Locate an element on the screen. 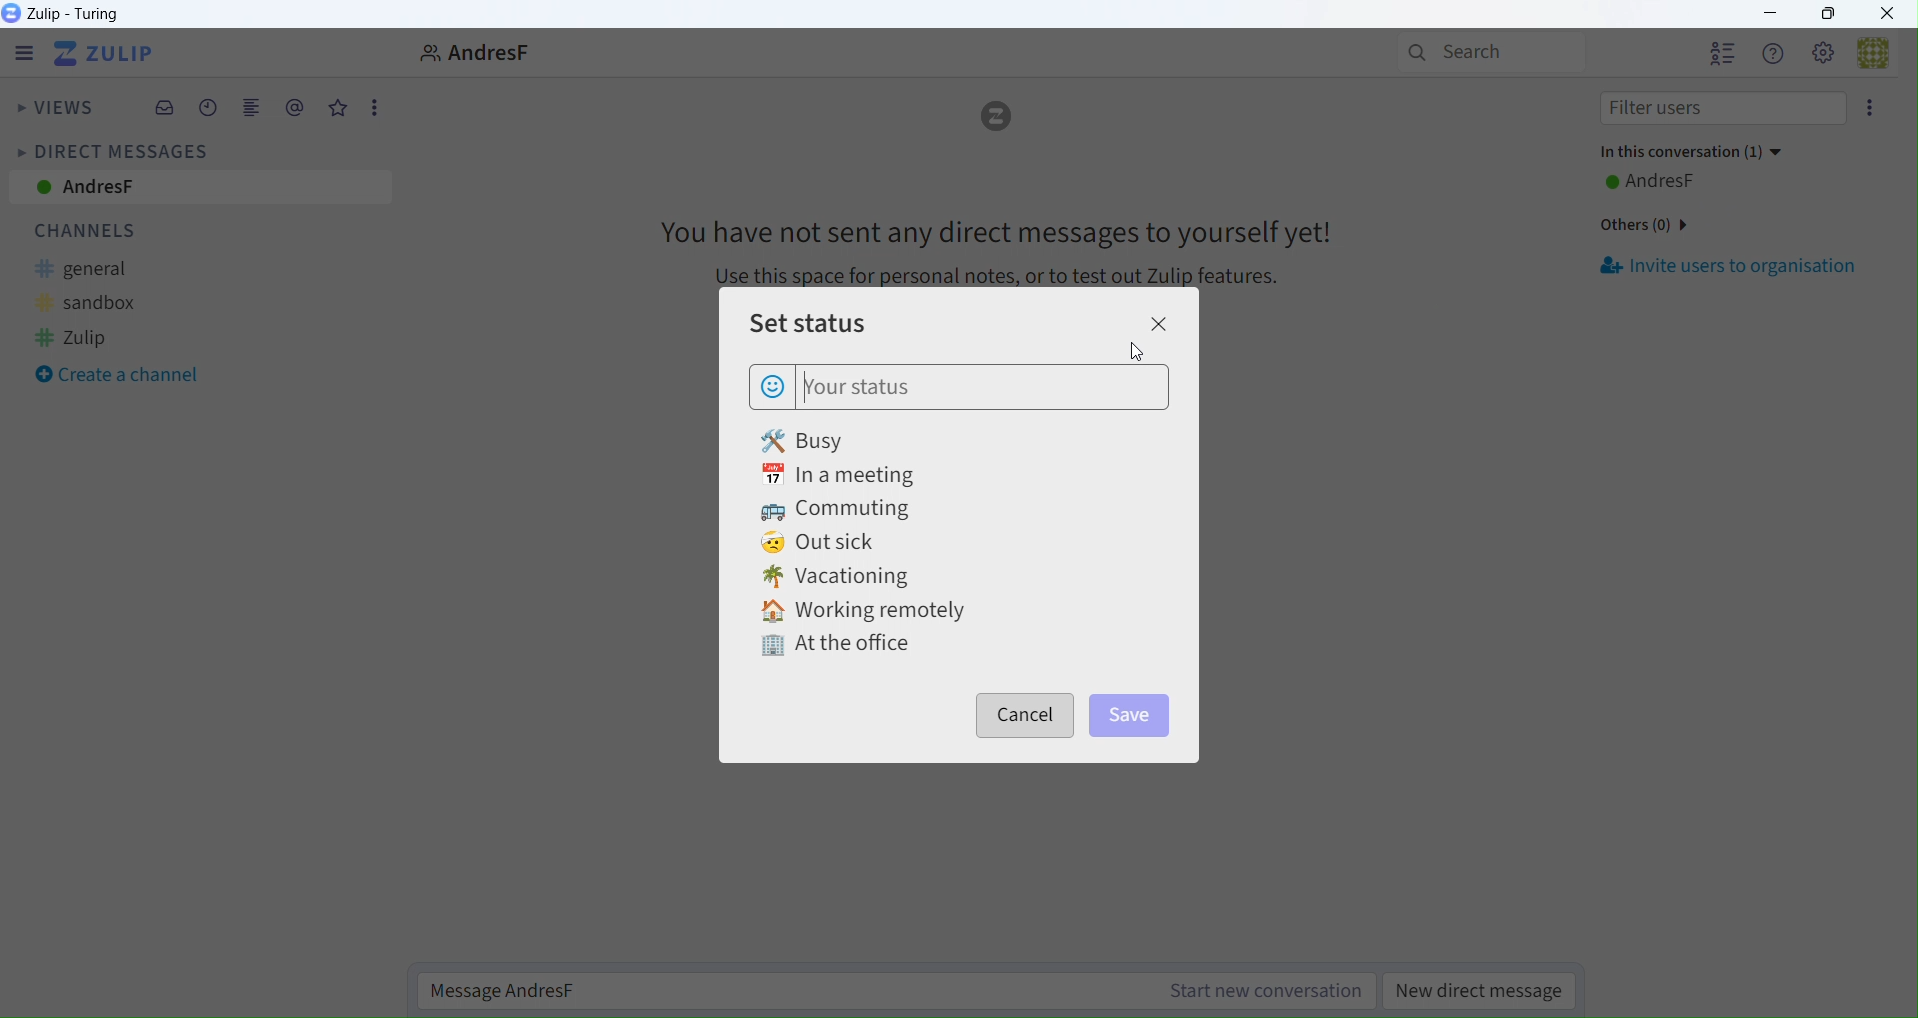 The height and width of the screenshot is (1018, 1918). In a meeting is located at coordinates (838, 476).